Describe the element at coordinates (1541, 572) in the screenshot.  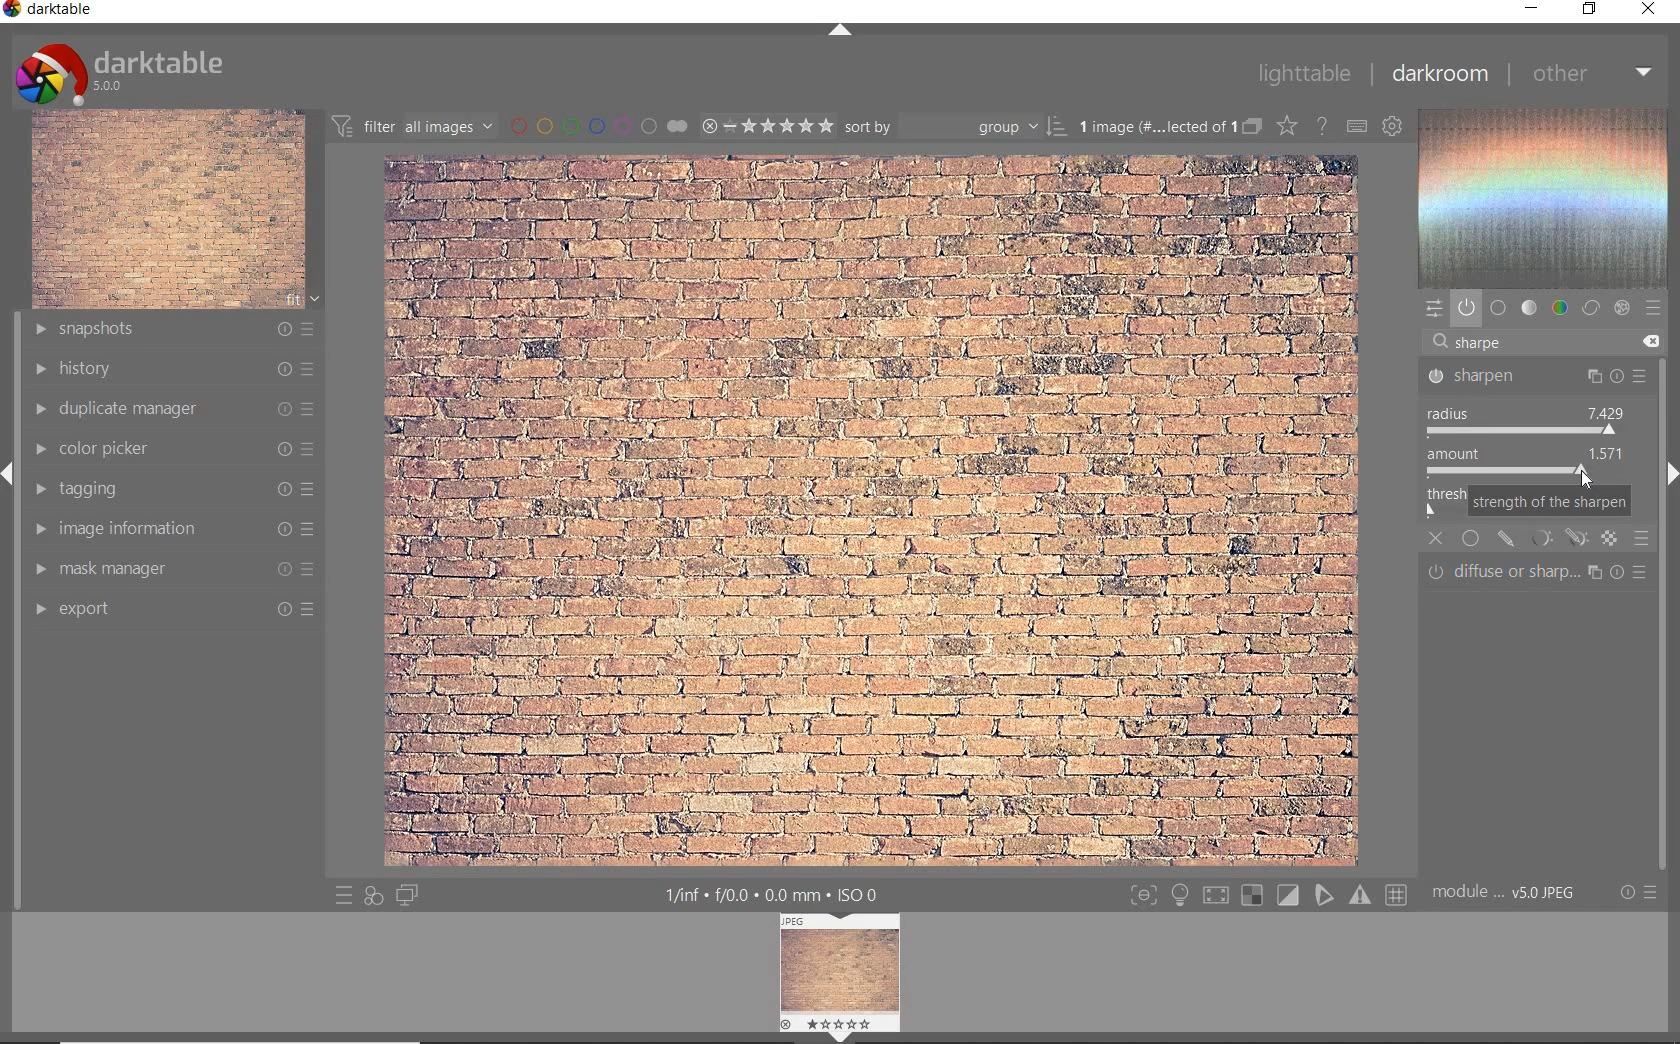
I see `DIFFUSE OR SHARPENNING` at that location.